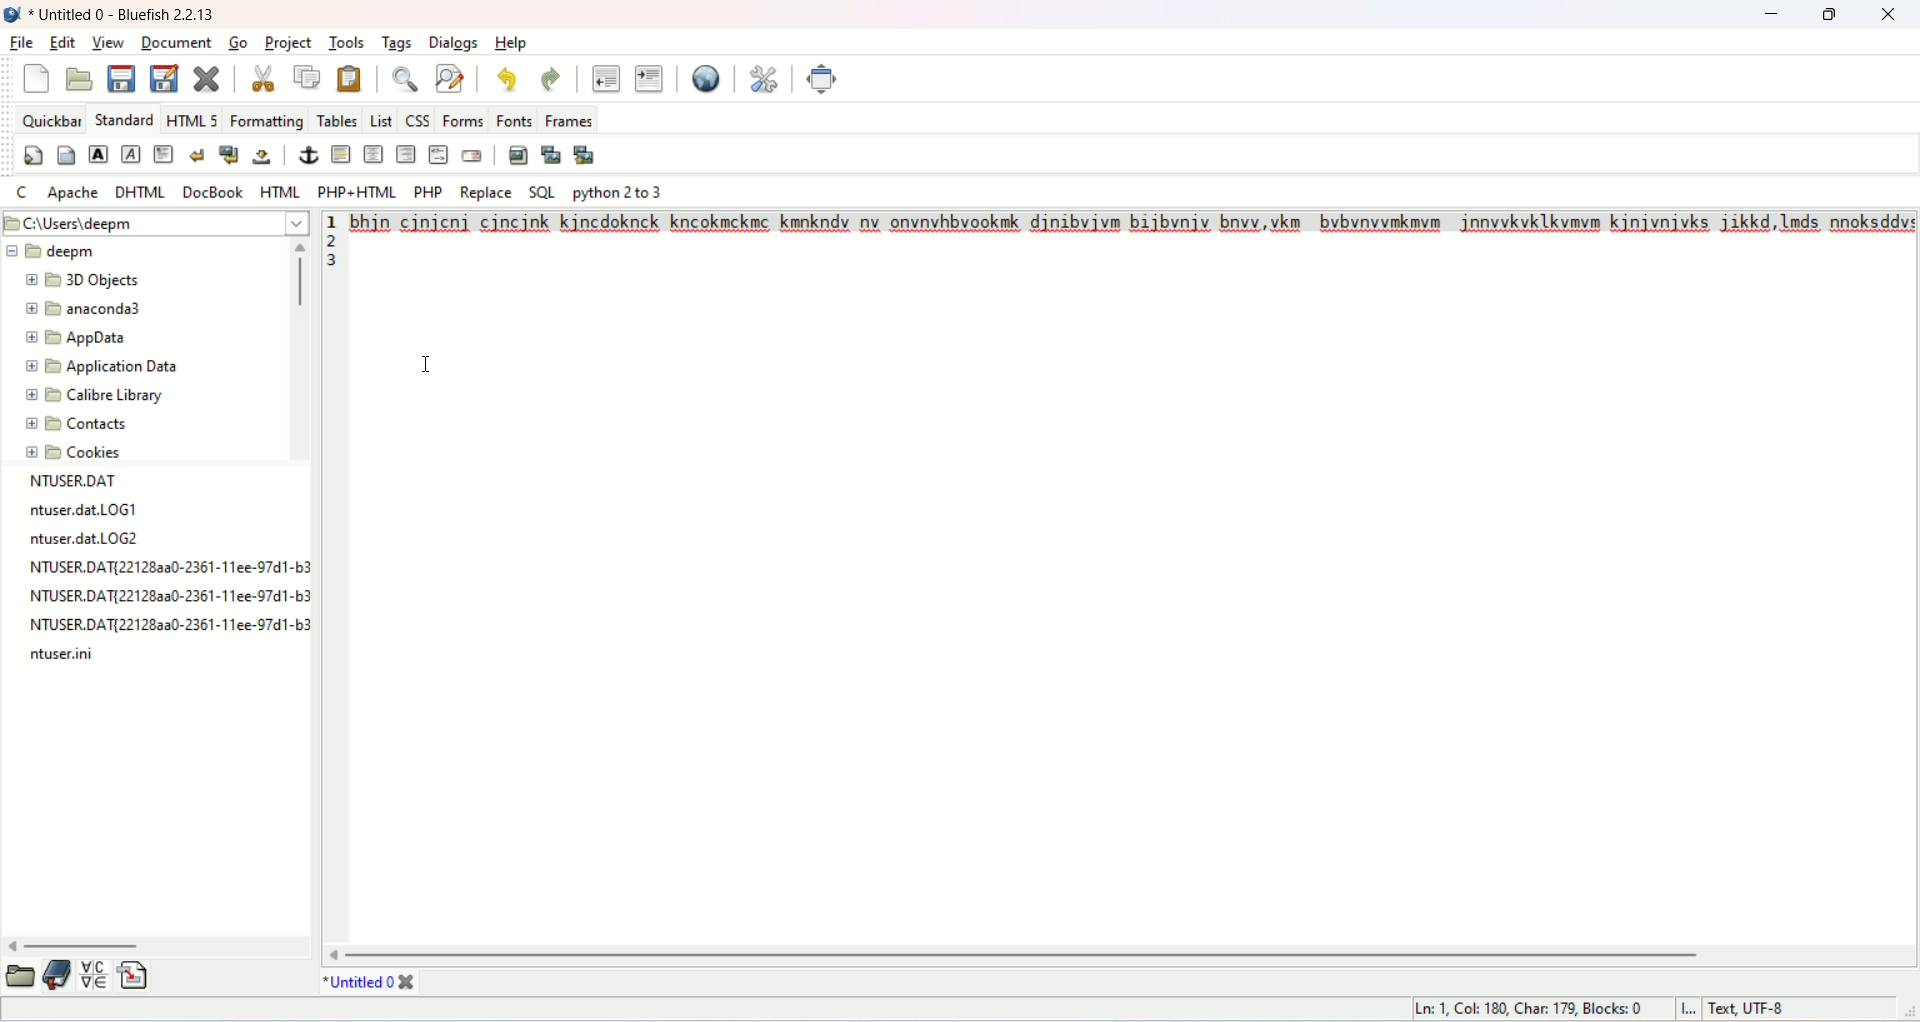 This screenshot has height=1022, width=1920. I want to click on appdata, so click(73, 338).